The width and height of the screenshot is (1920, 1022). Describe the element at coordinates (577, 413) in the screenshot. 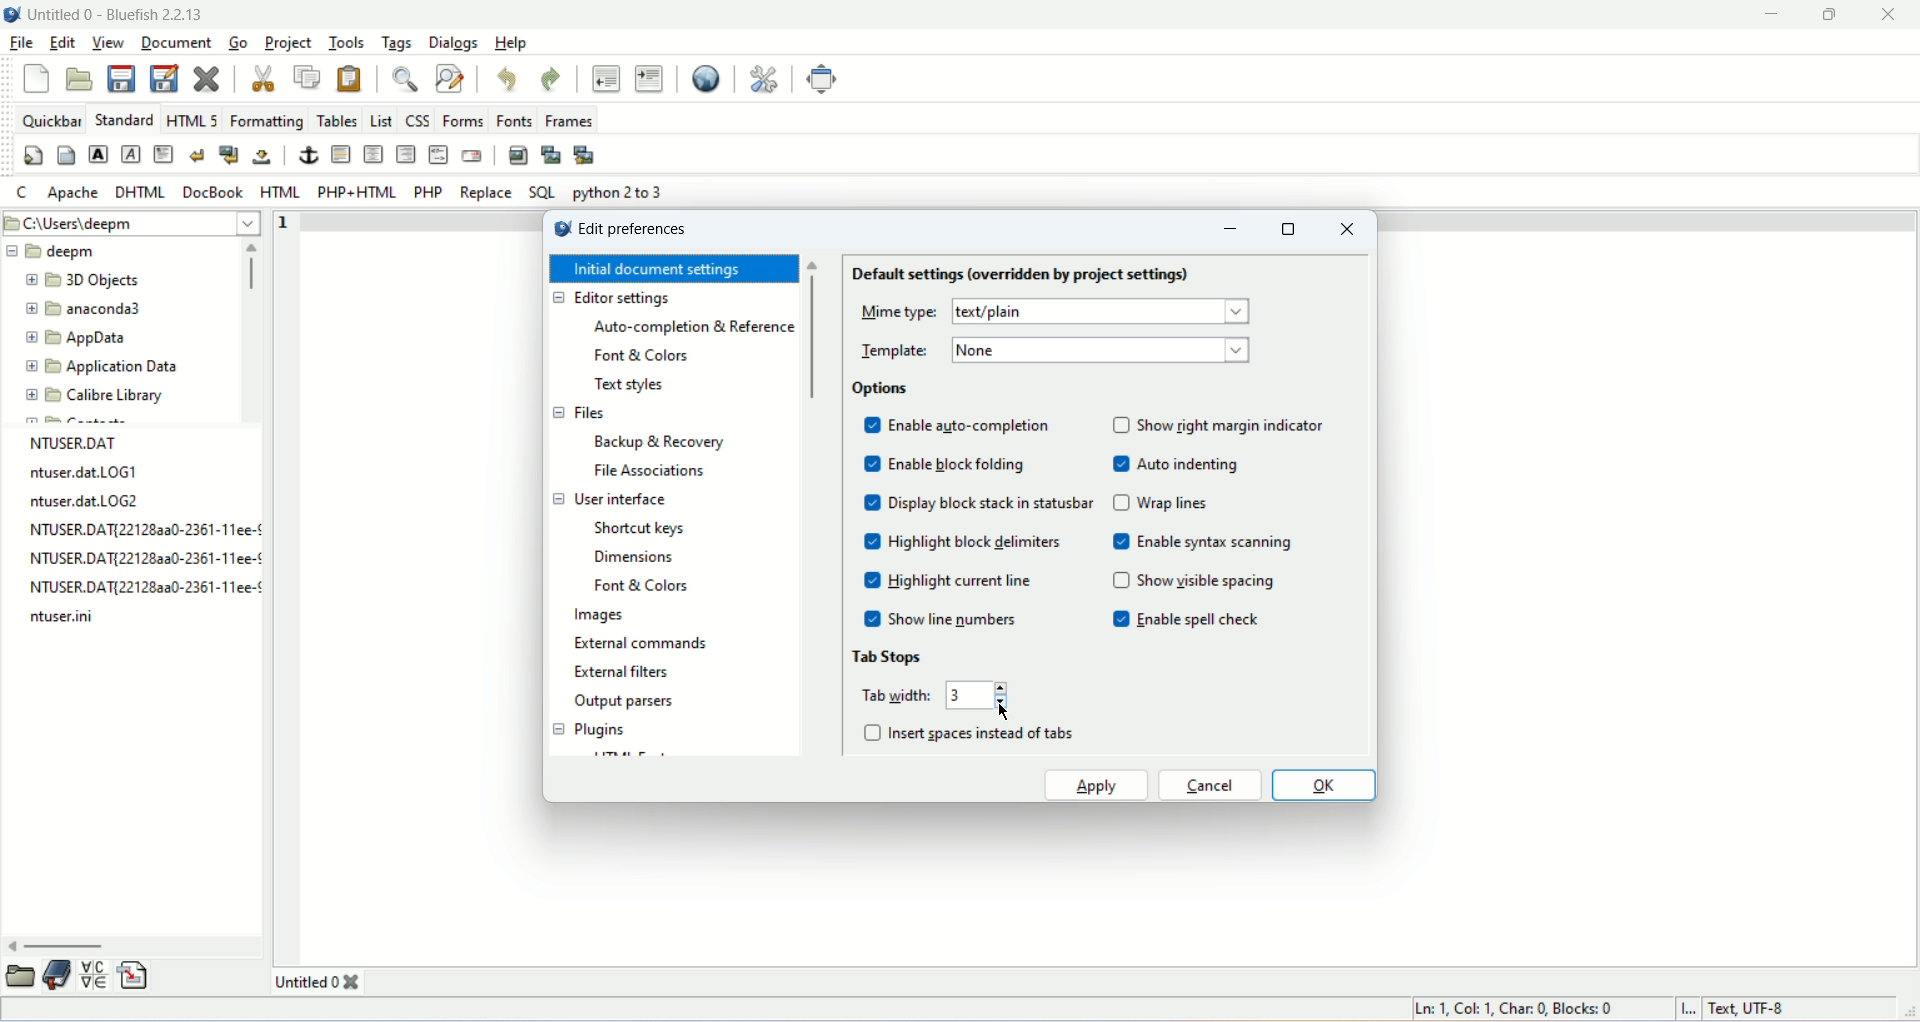

I see `files` at that location.